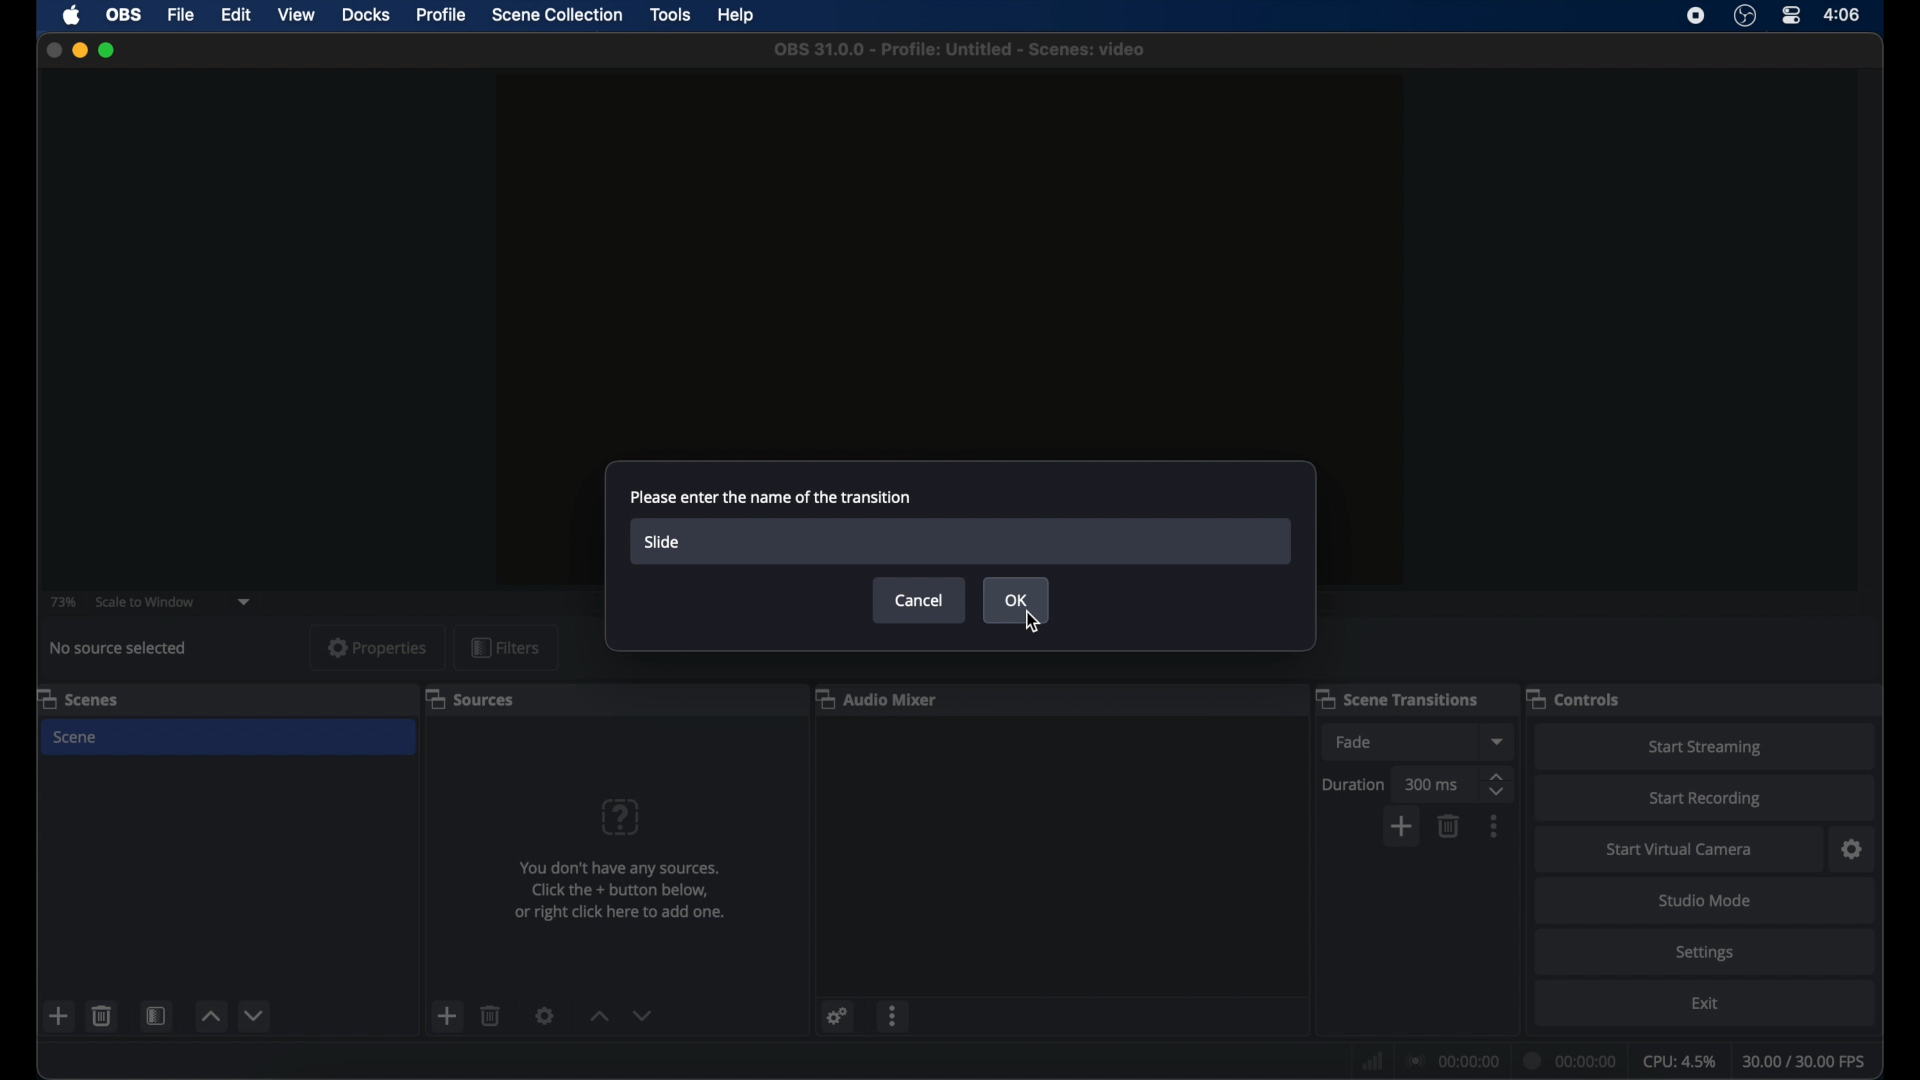 This screenshot has height=1080, width=1920. I want to click on info, so click(620, 893).